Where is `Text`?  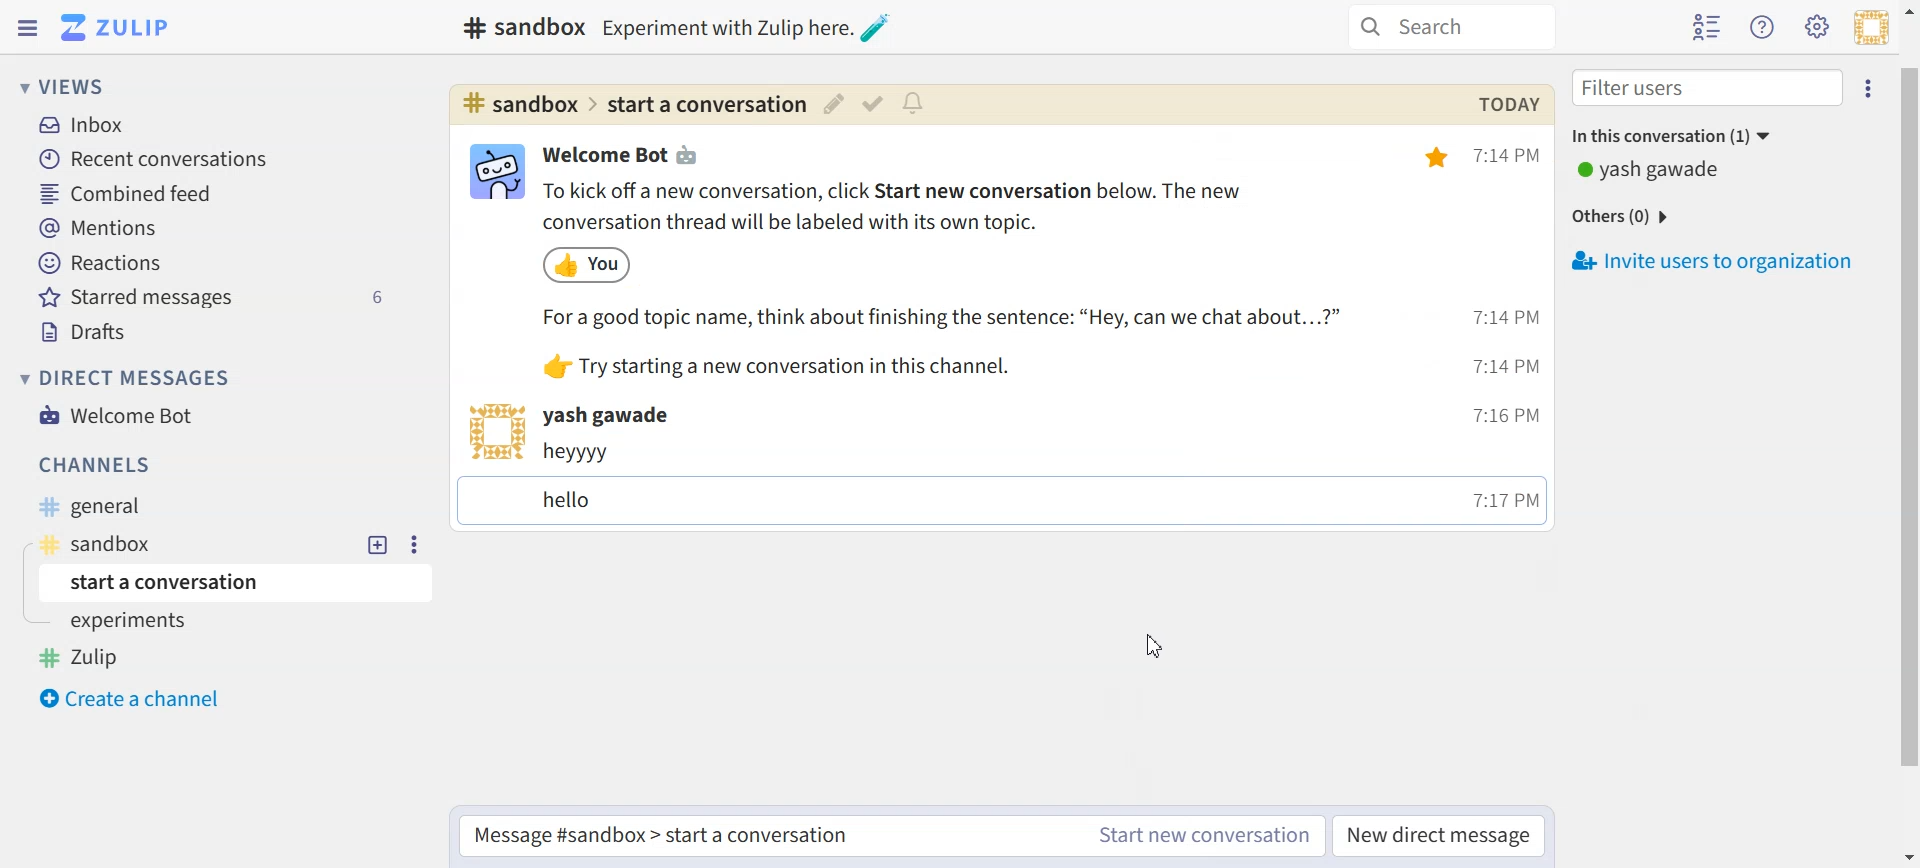
Text is located at coordinates (1651, 171).